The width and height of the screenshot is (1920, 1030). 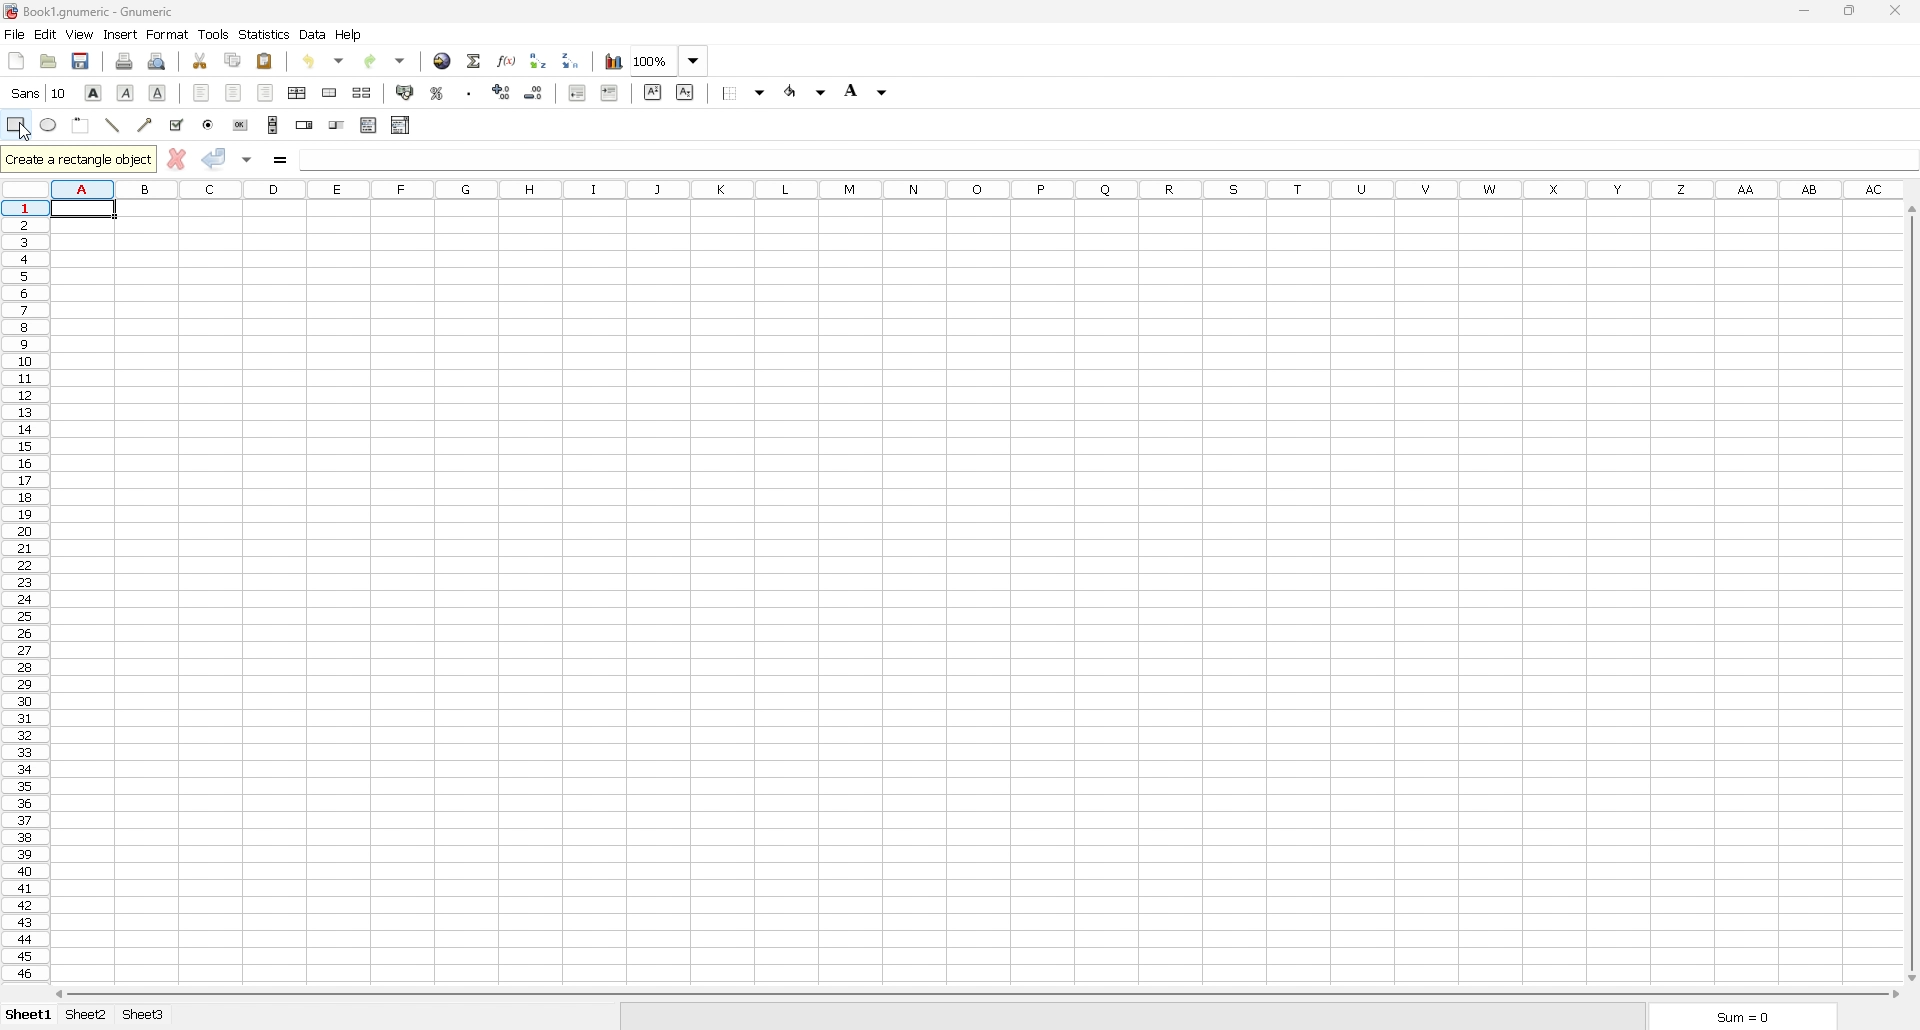 What do you see at coordinates (330, 92) in the screenshot?
I see `merge cells` at bounding box center [330, 92].